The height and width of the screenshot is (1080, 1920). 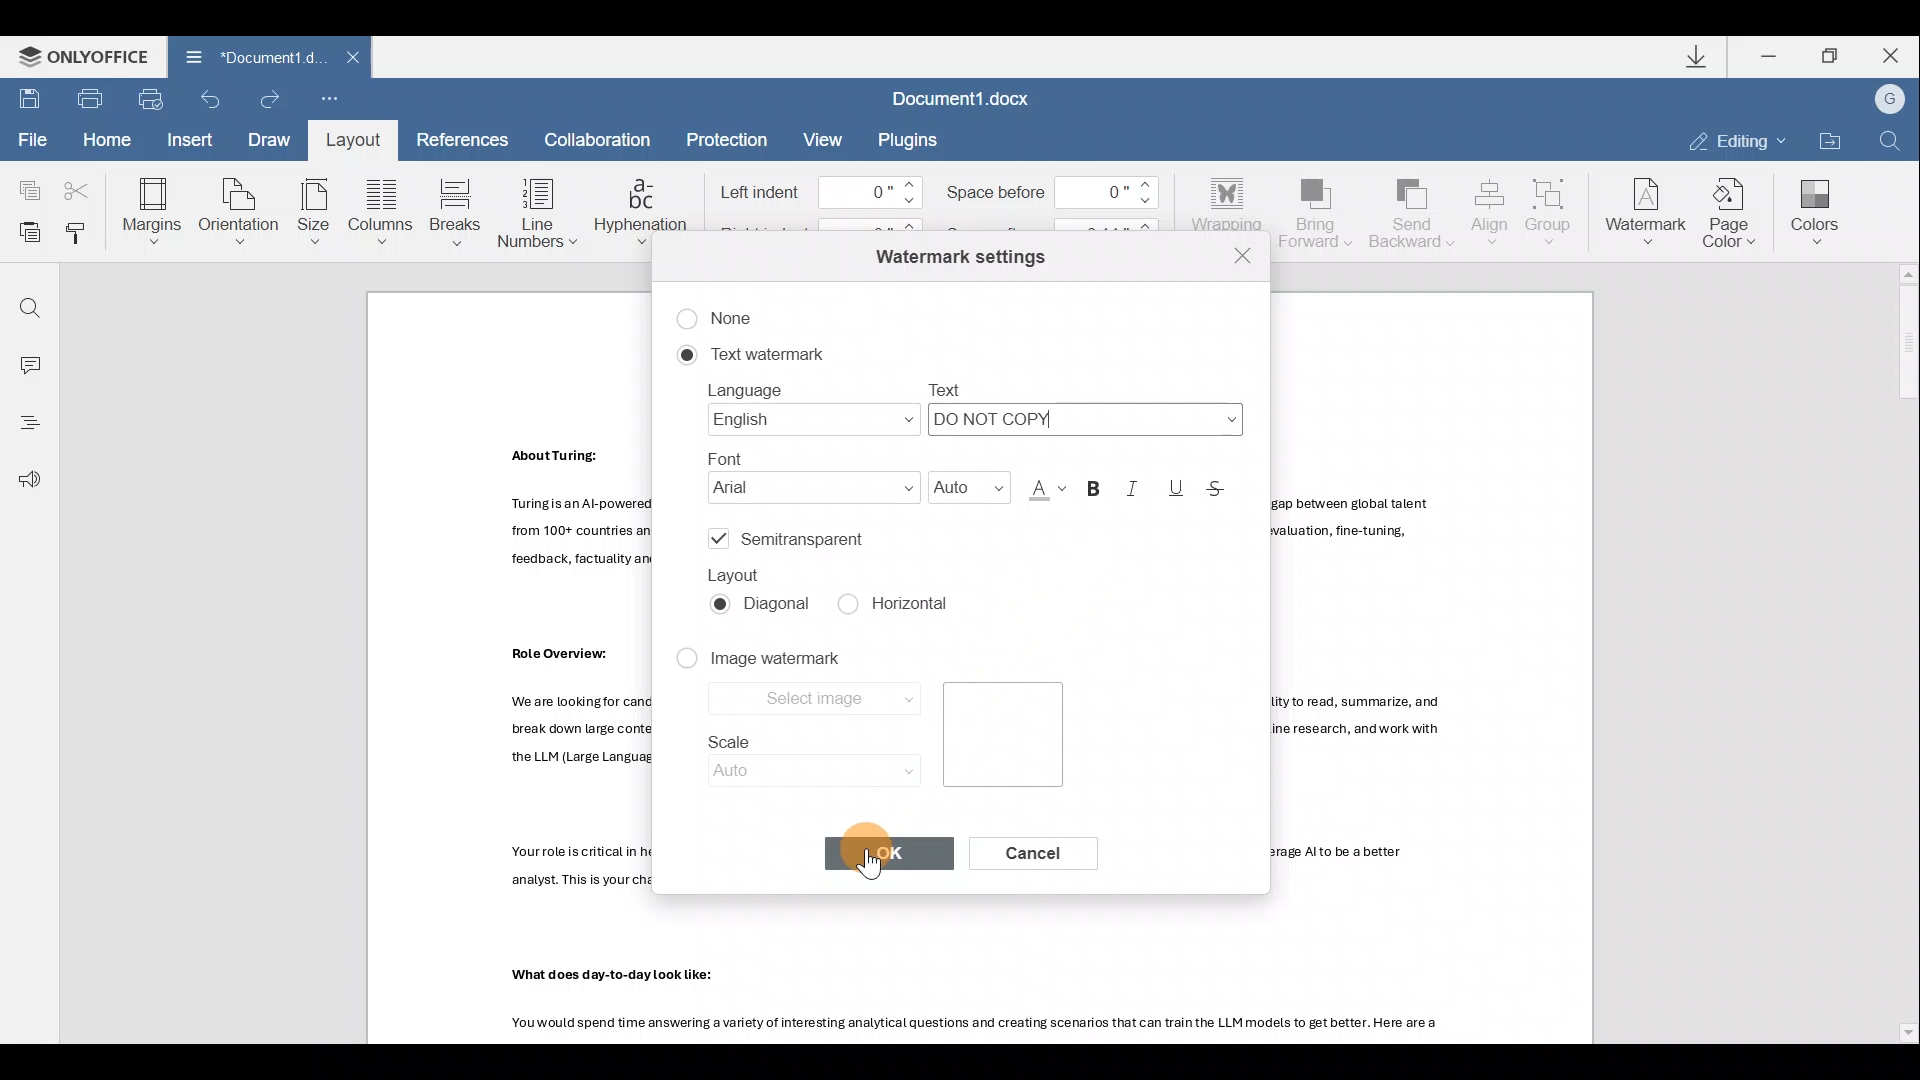 What do you see at coordinates (1098, 484) in the screenshot?
I see `Bold` at bounding box center [1098, 484].